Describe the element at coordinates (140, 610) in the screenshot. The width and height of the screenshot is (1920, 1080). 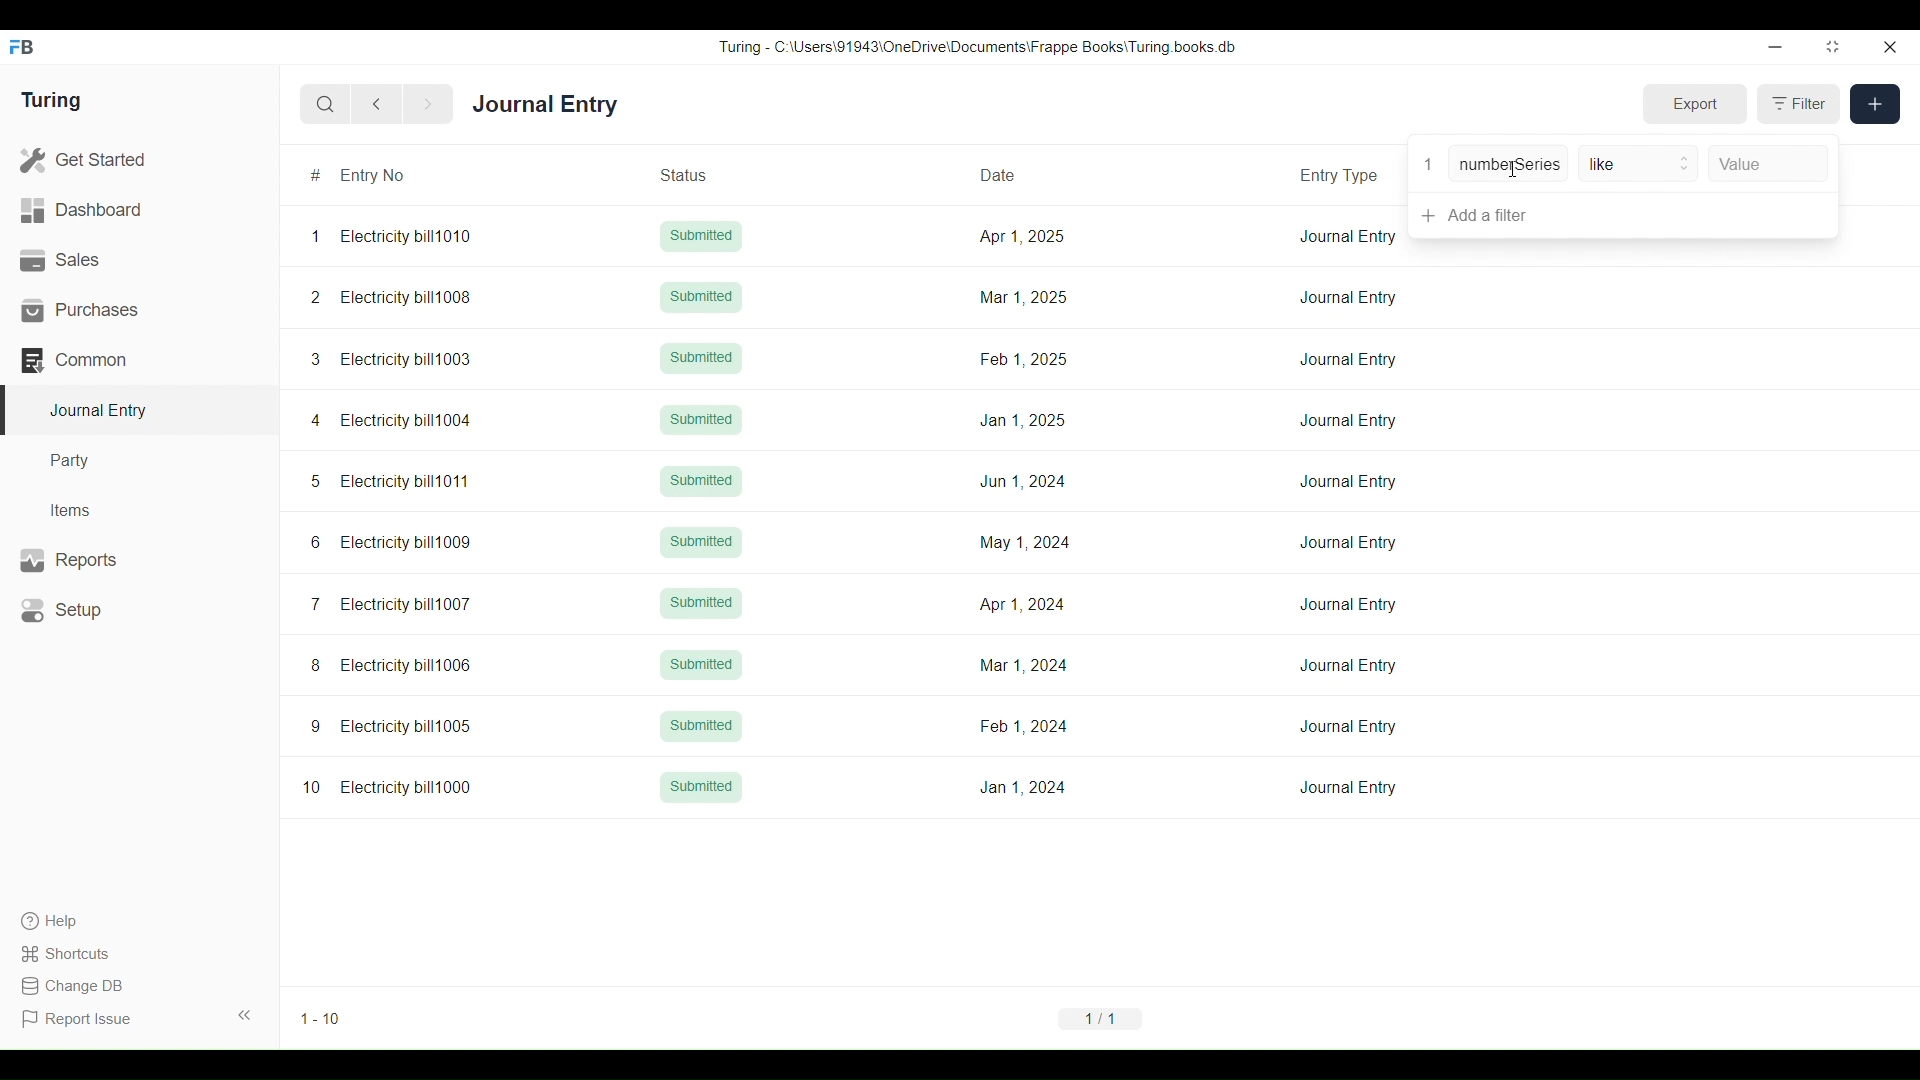
I see `Setup` at that location.